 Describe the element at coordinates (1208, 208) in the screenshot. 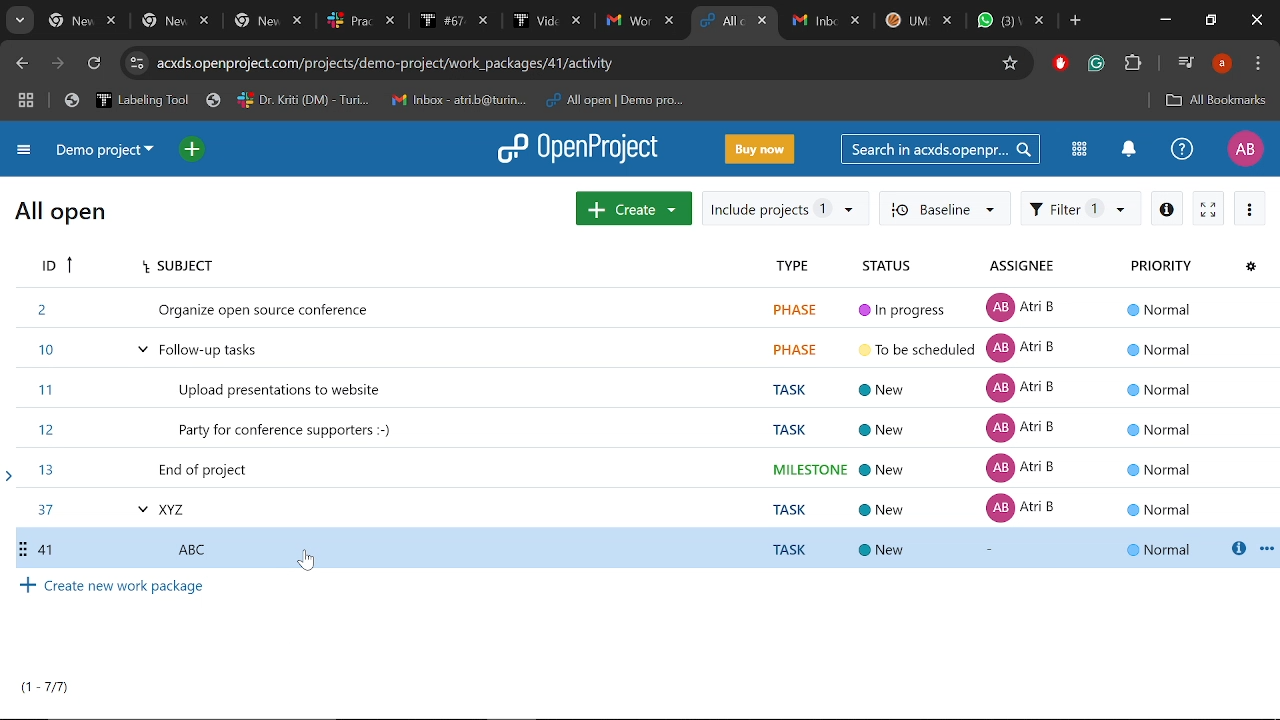

I see `Activate zen mode` at that location.